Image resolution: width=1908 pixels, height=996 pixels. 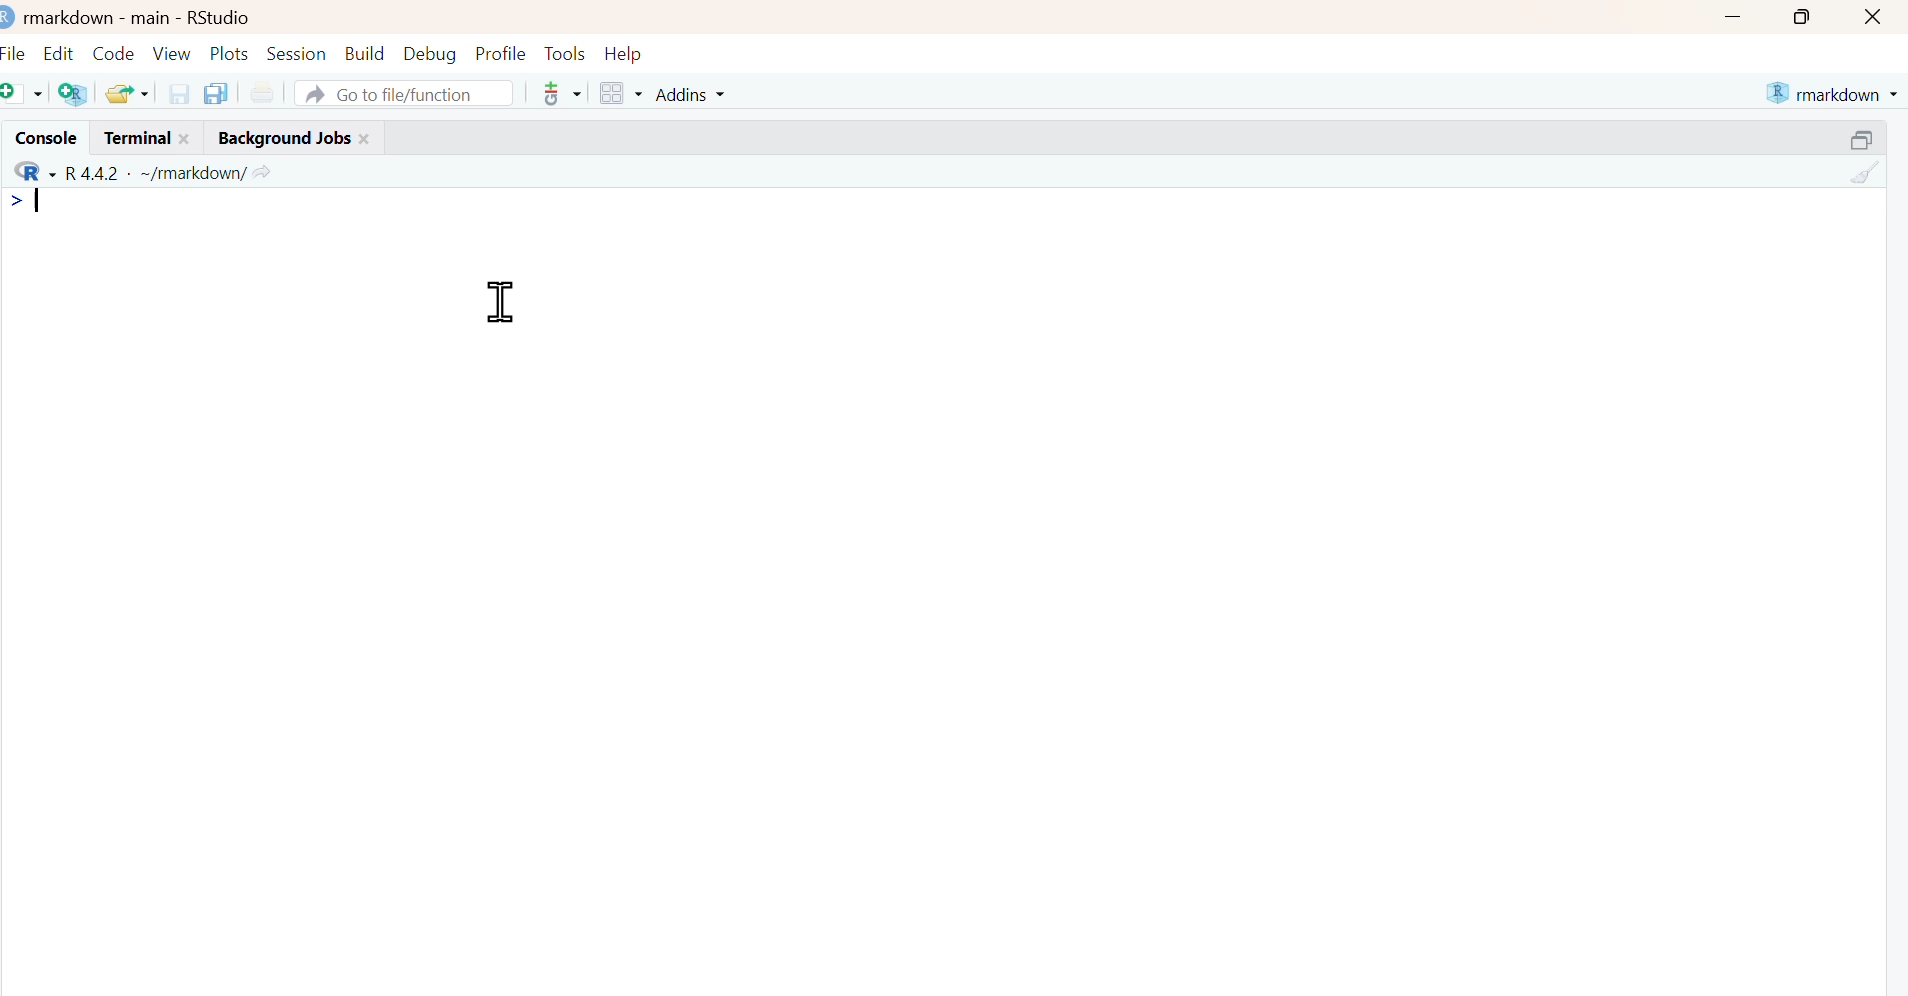 What do you see at coordinates (560, 95) in the screenshot?
I see `Git` at bounding box center [560, 95].